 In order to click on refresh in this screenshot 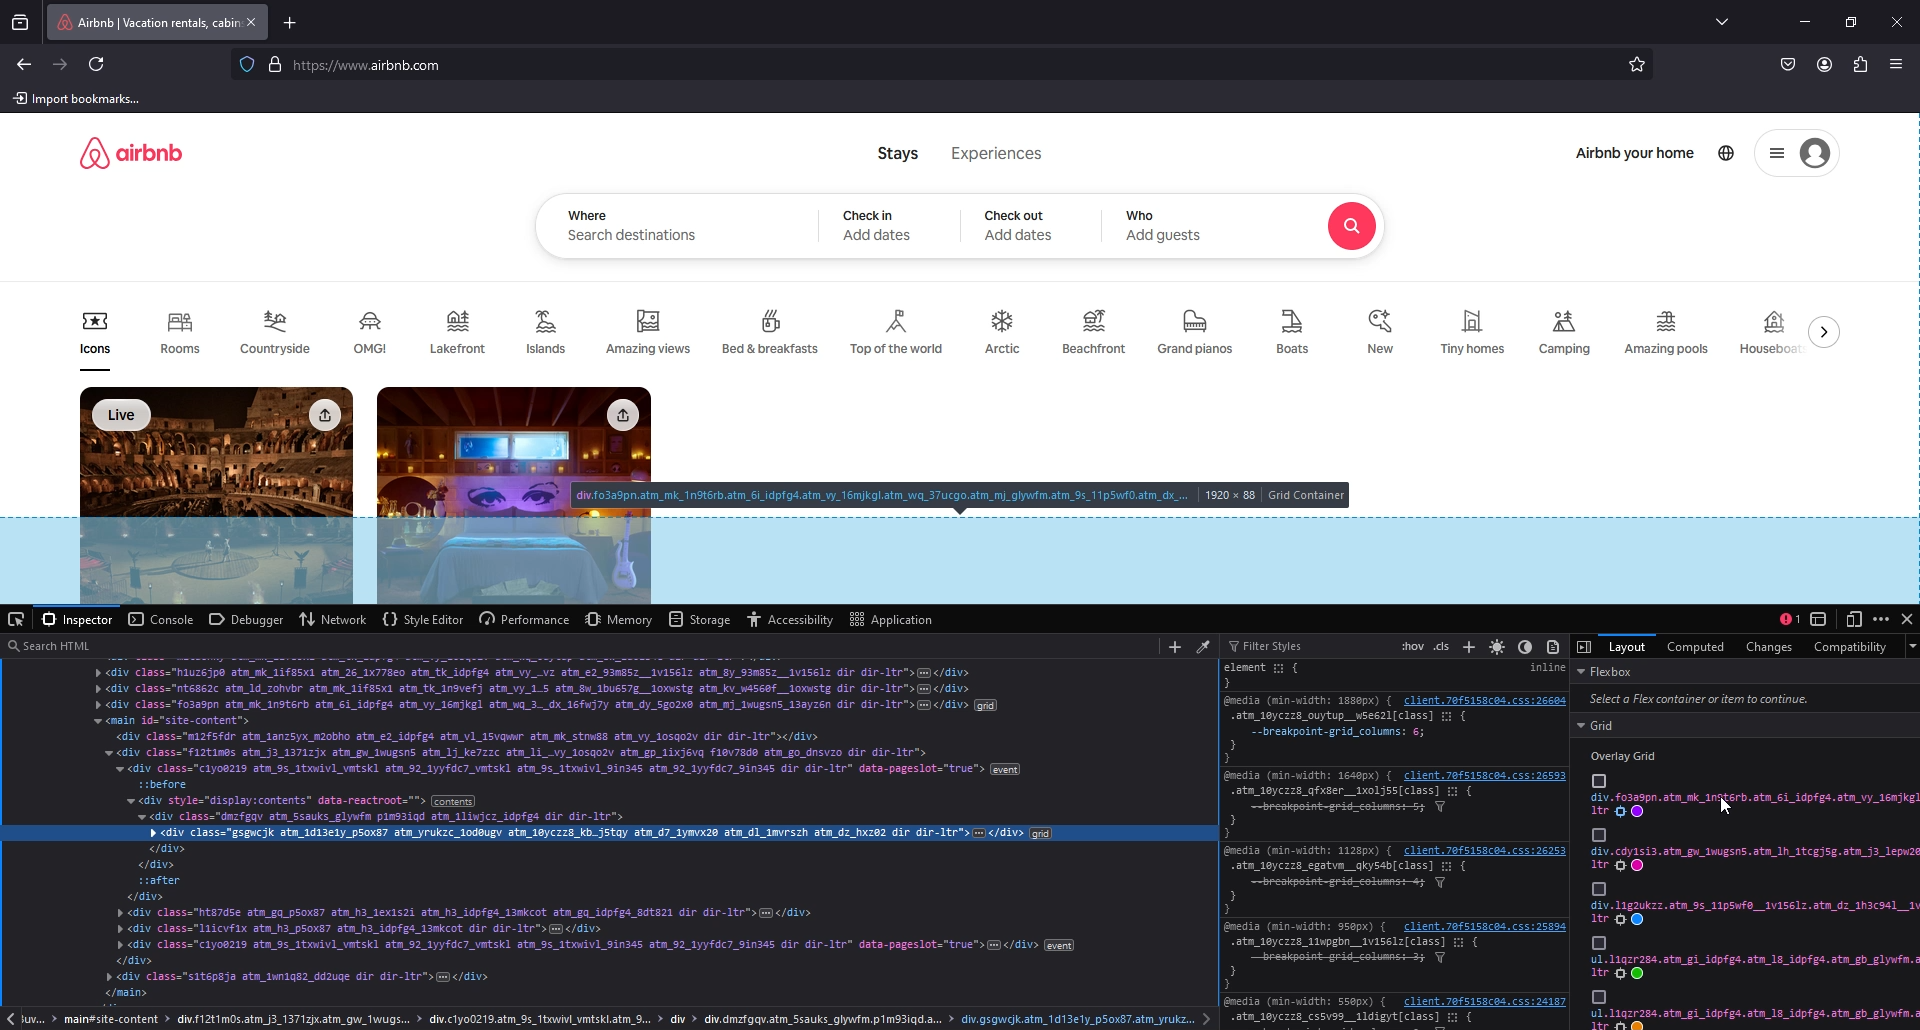, I will do `click(99, 65)`.